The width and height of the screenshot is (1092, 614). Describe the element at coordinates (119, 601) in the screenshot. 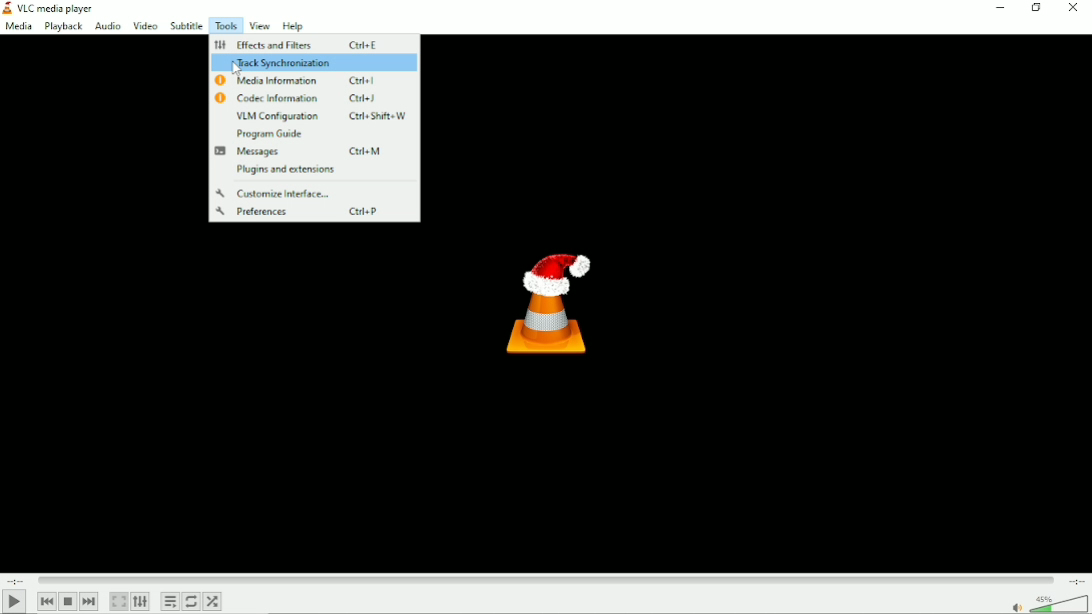

I see `Toggle video in fullscreen` at that location.